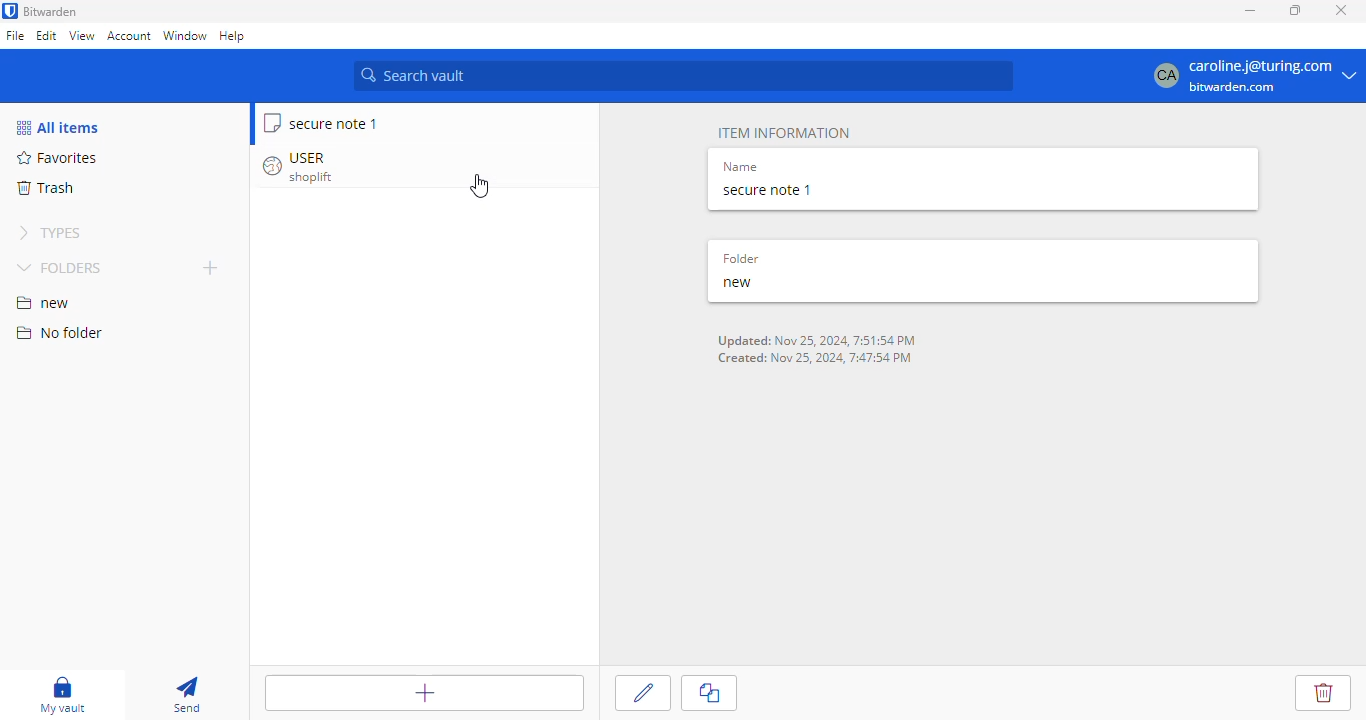 This screenshot has width=1366, height=720. What do you see at coordinates (1295, 10) in the screenshot?
I see `maximize` at bounding box center [1295, 10].